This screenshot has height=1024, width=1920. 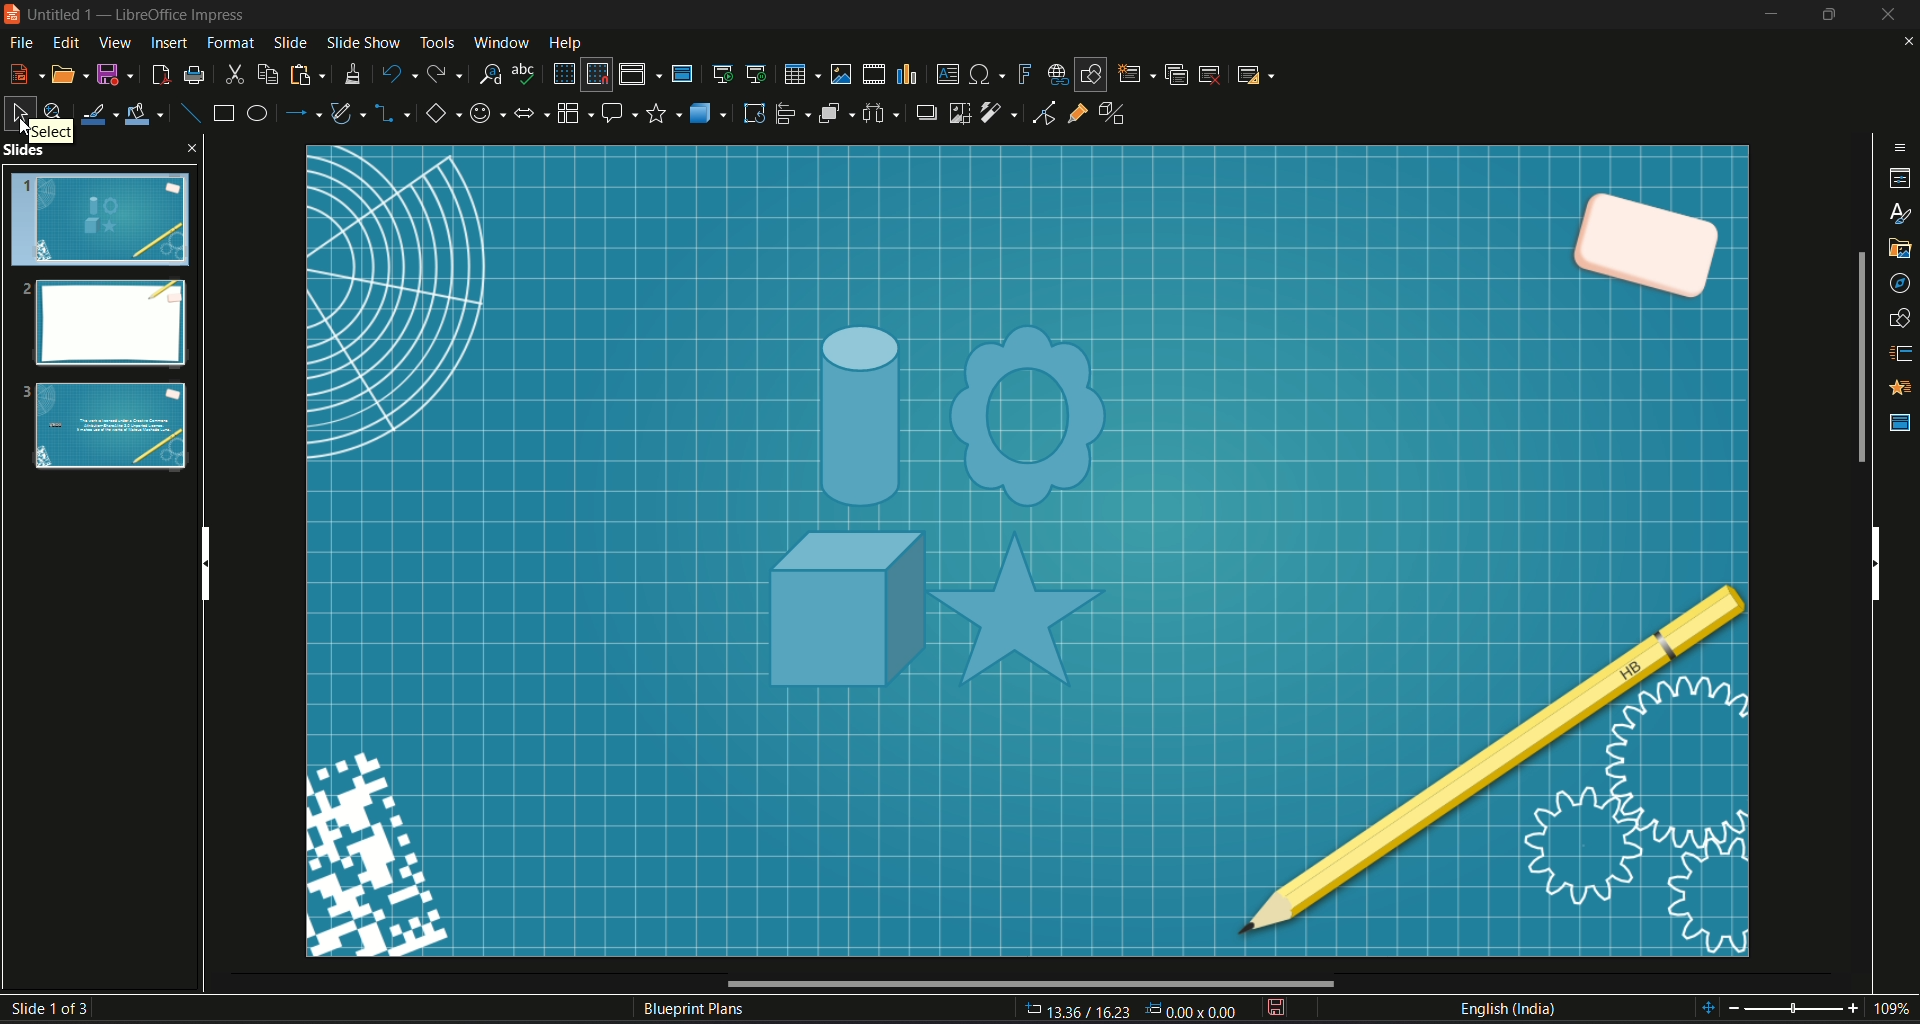 I want to click on Edit, so click(x=67, y=43).